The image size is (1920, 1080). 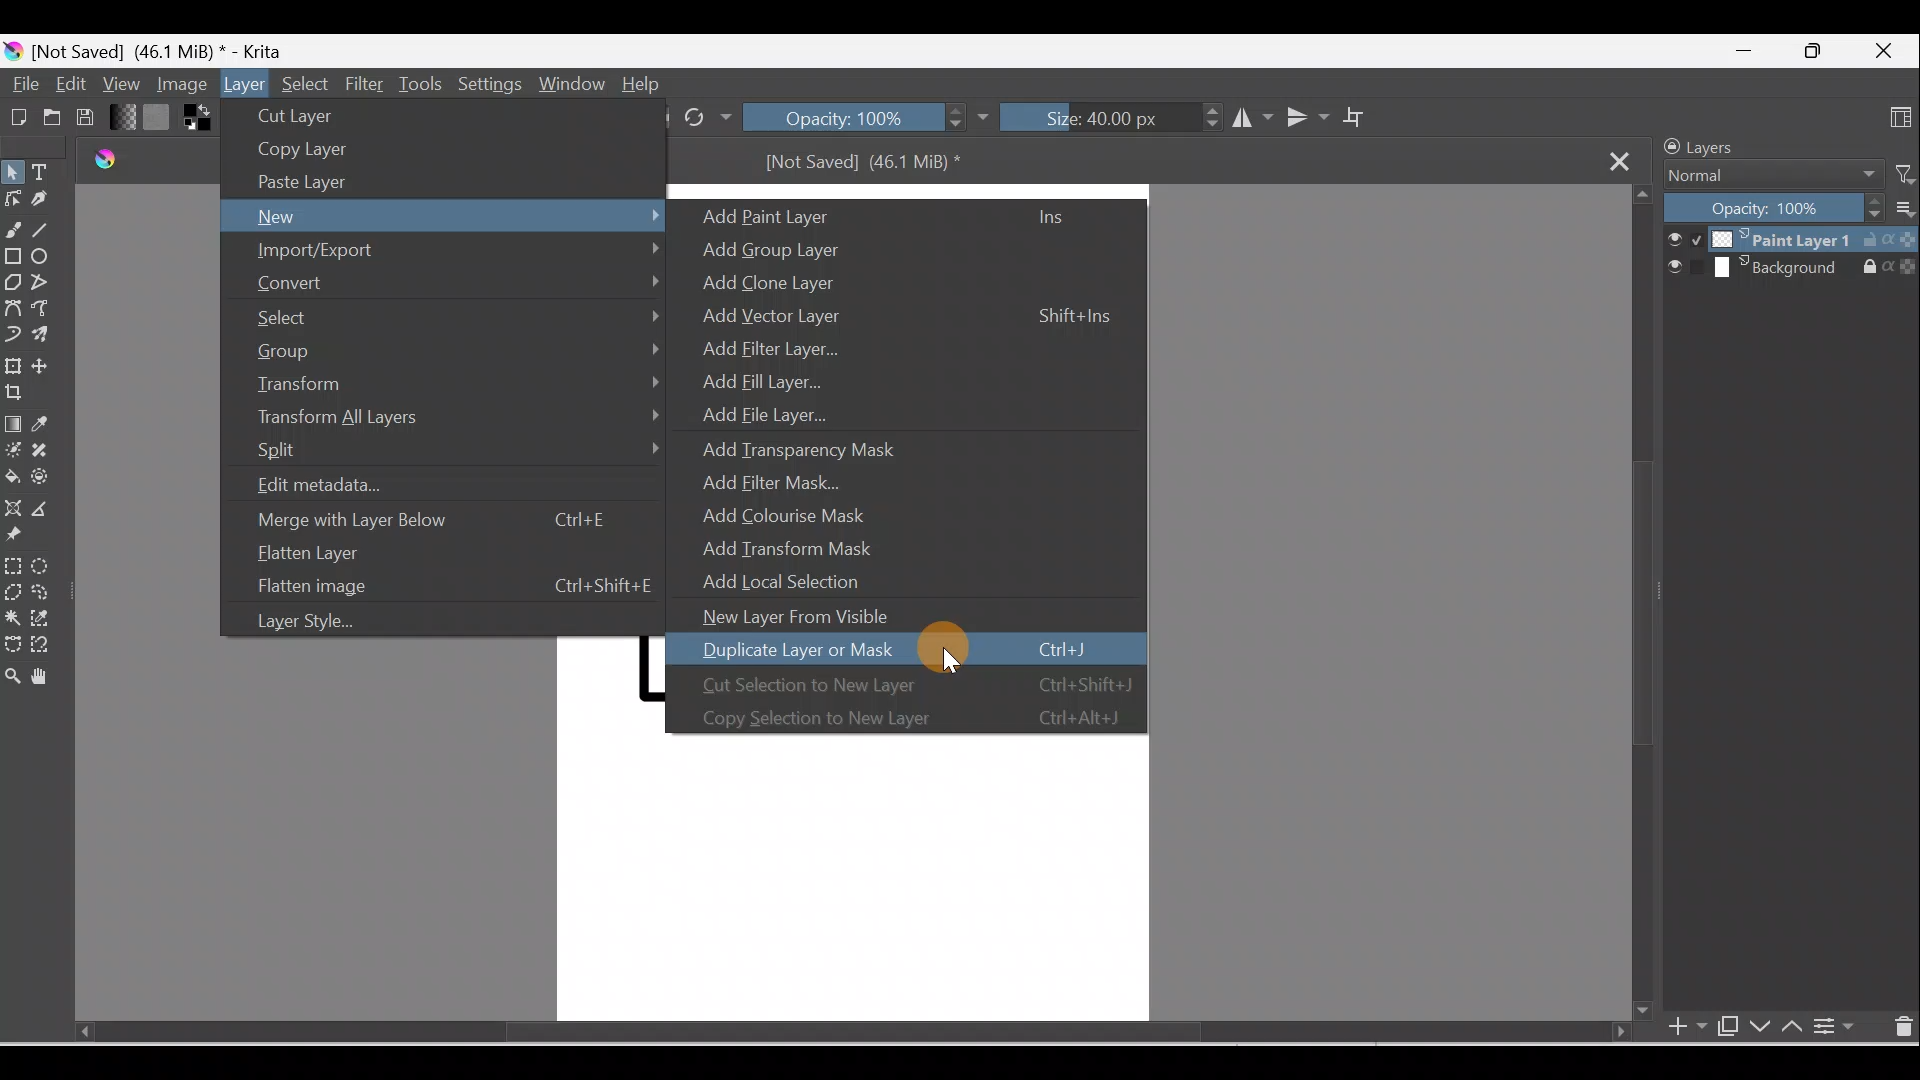 What do you see at coordinates (49, 258) in the screenshot?
I see `Ellipse tool` at bounding box center [49, 258].